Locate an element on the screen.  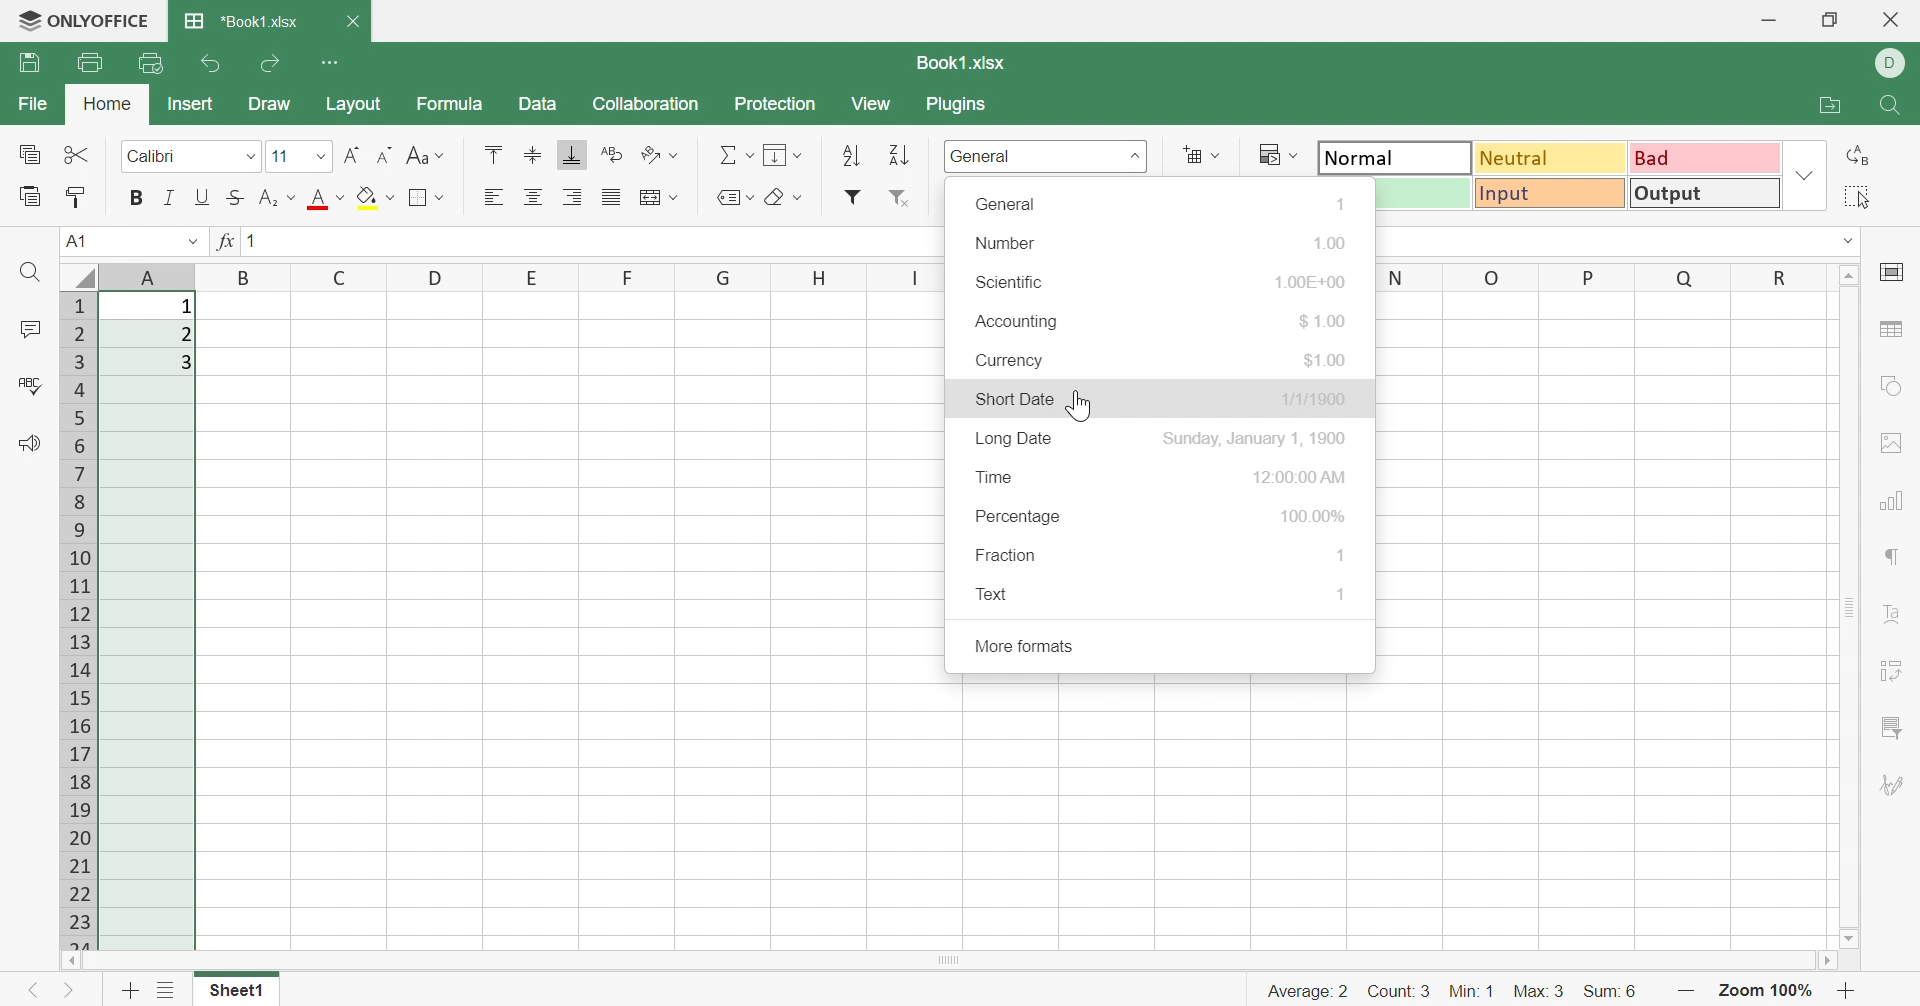
Filter is located at coordinates (856, 195).